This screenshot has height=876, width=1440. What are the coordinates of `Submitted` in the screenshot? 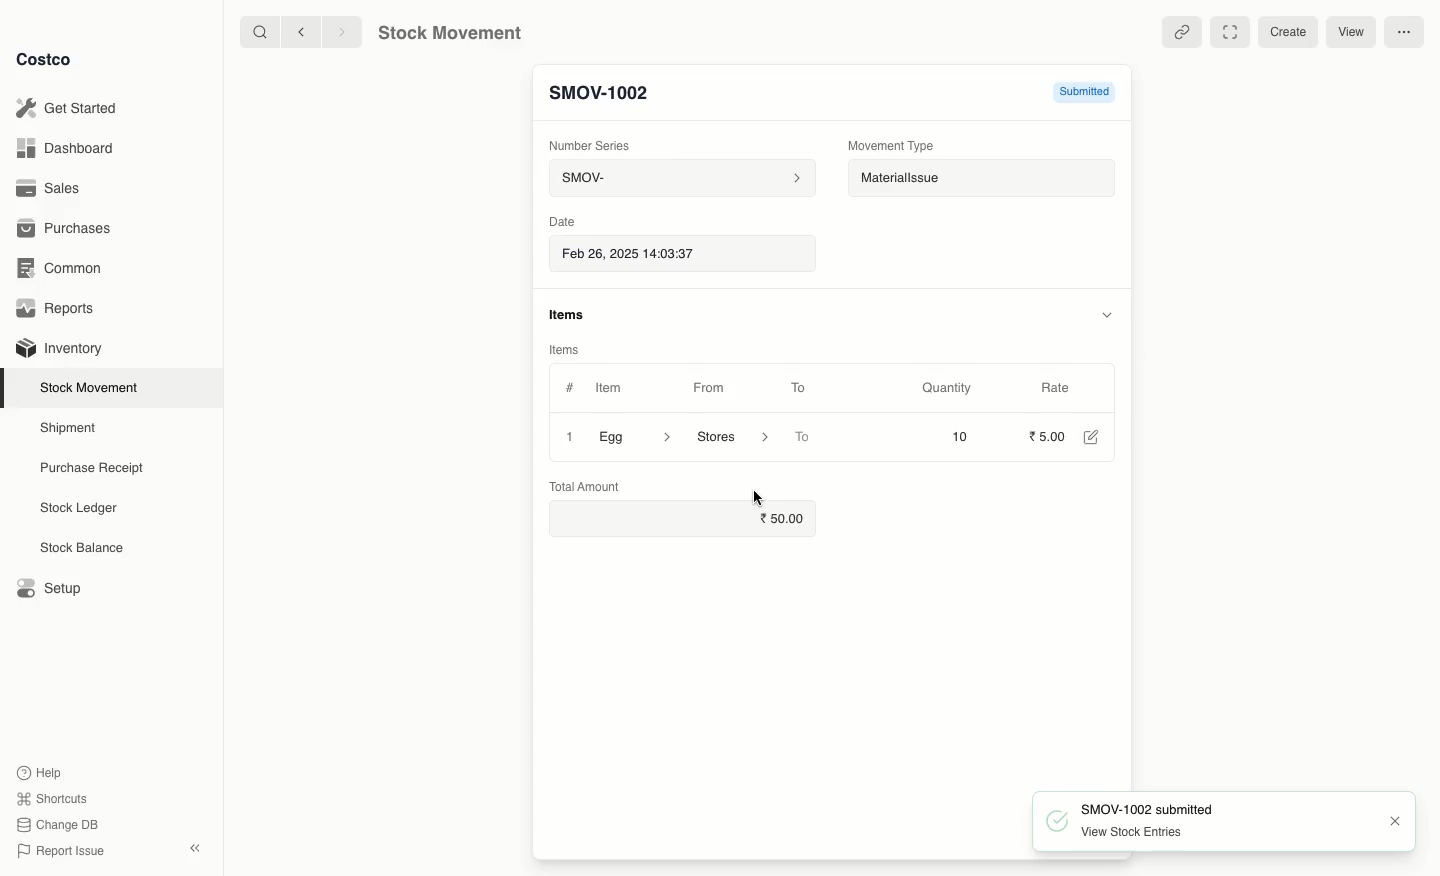 It's located at (1072, 94).